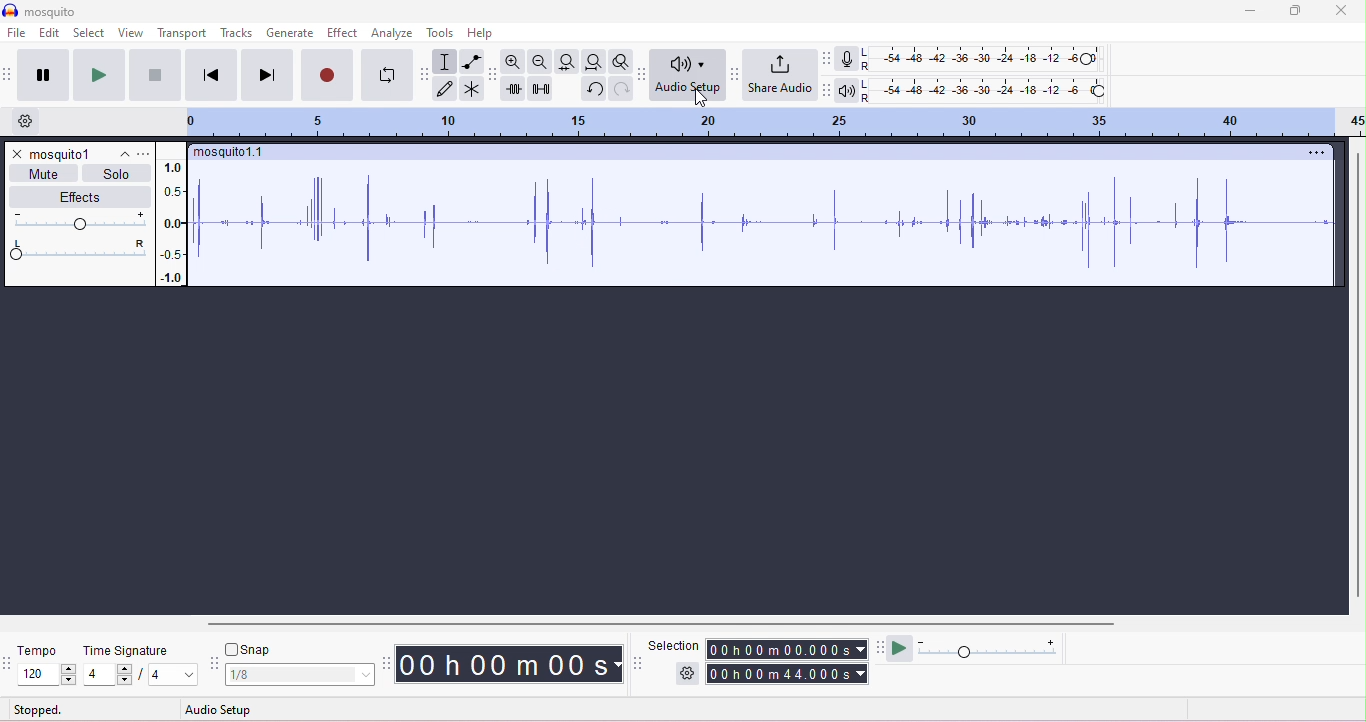 The width and height of the screenshot is (1366, 722). Describe the element at coordinates (1357, 373) in the screenshot. I see `vertical scroll bar` at that location.